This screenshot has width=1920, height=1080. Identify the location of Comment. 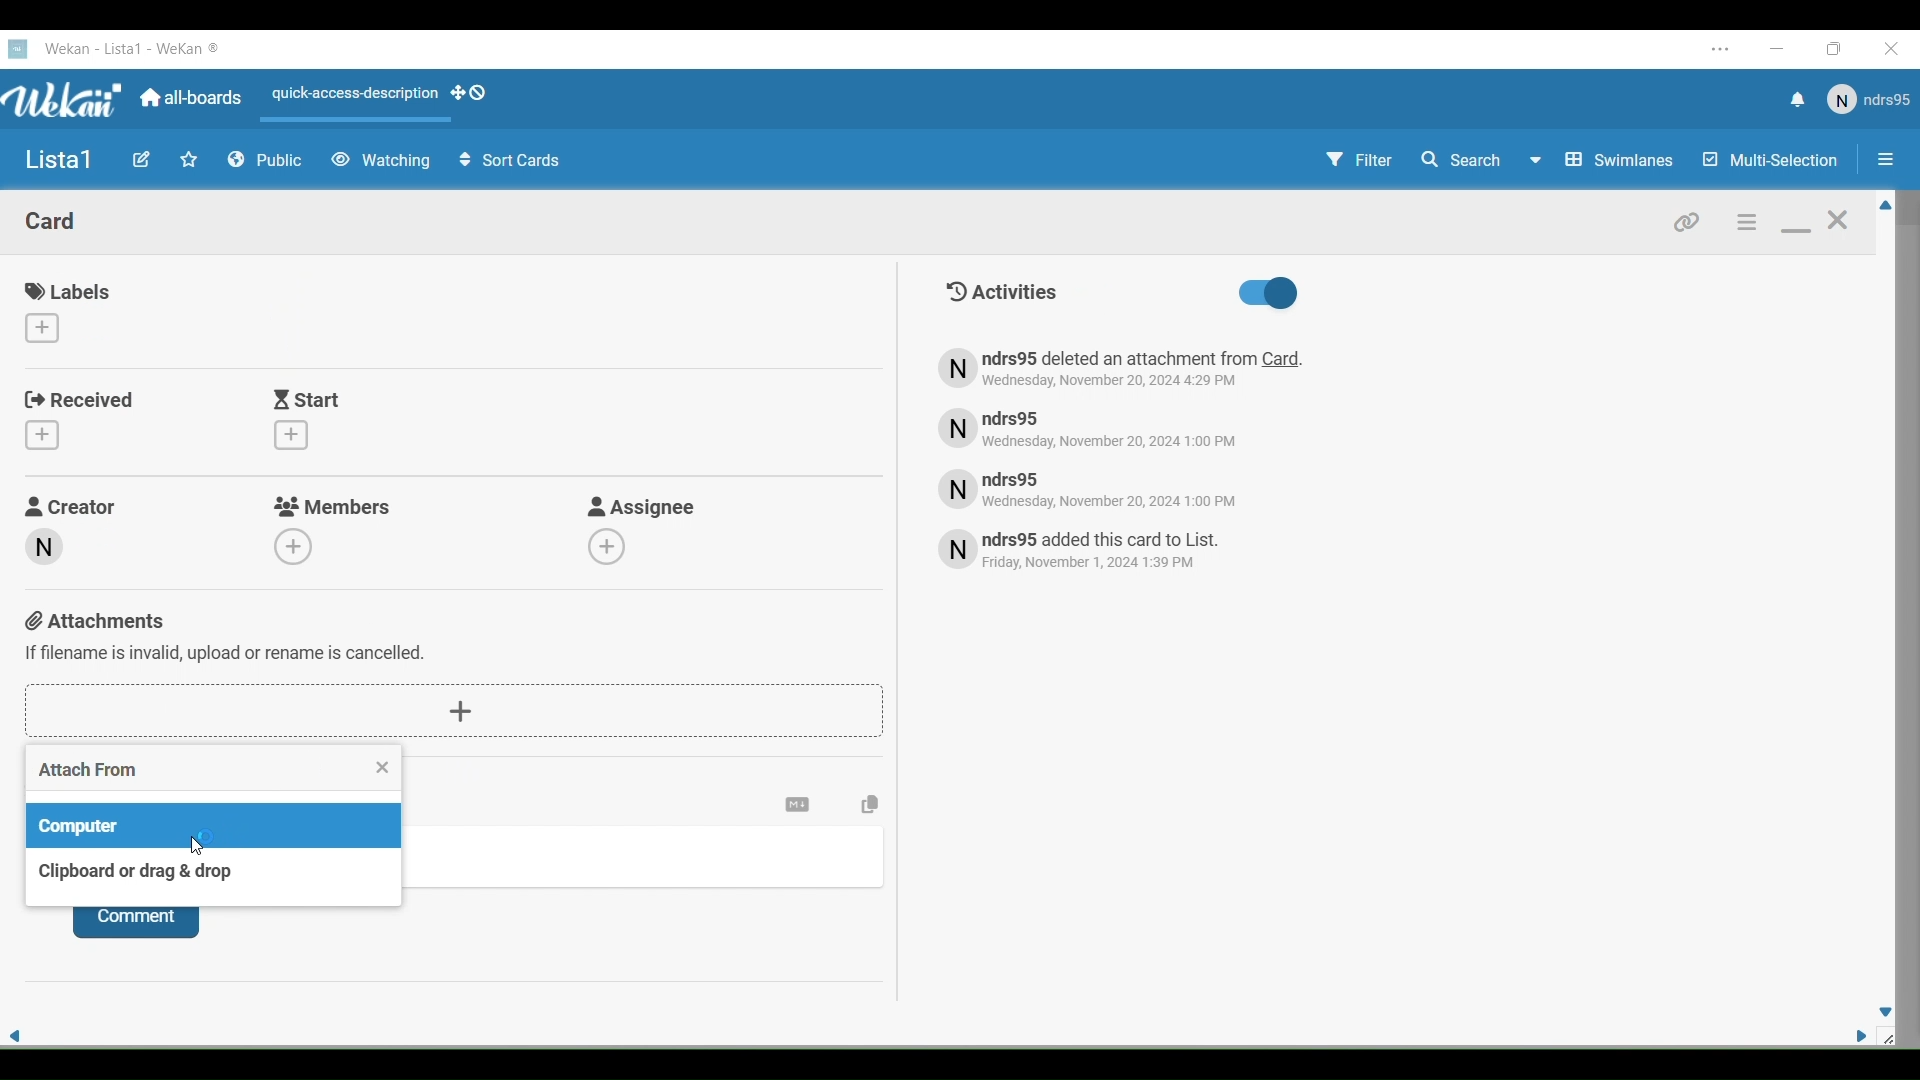
(135, 924).